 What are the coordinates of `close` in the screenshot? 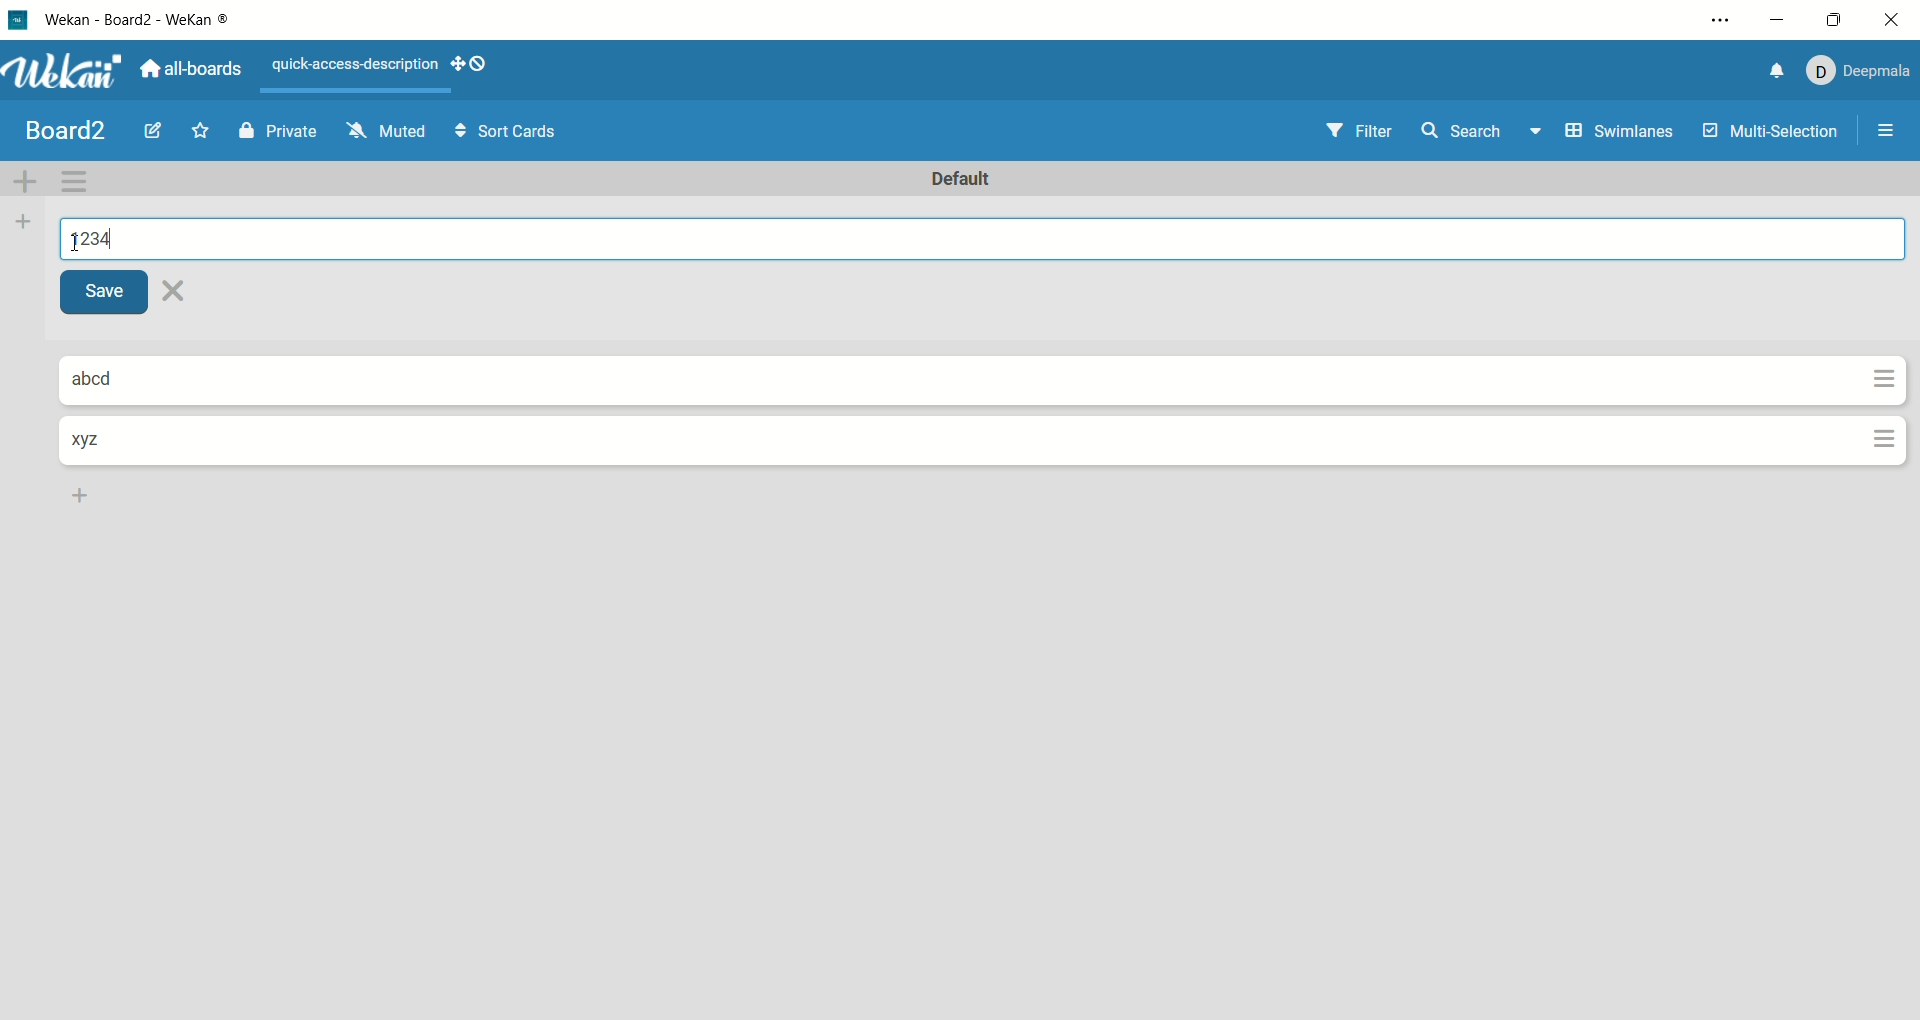 It's located at (178, 292).